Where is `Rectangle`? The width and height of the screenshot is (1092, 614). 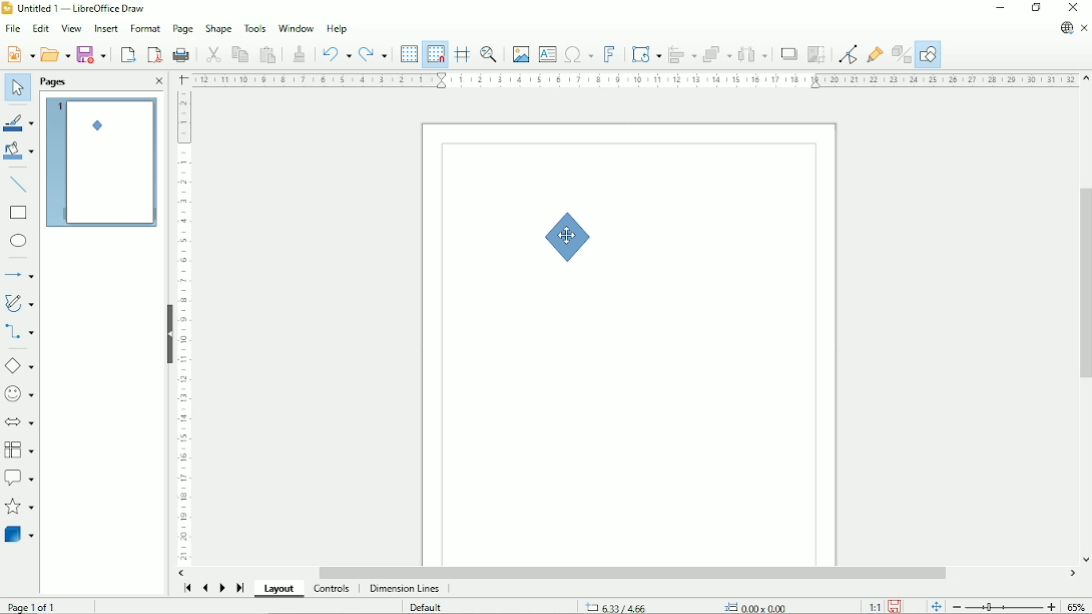 Rectangle is located at coordinates (19, 213).